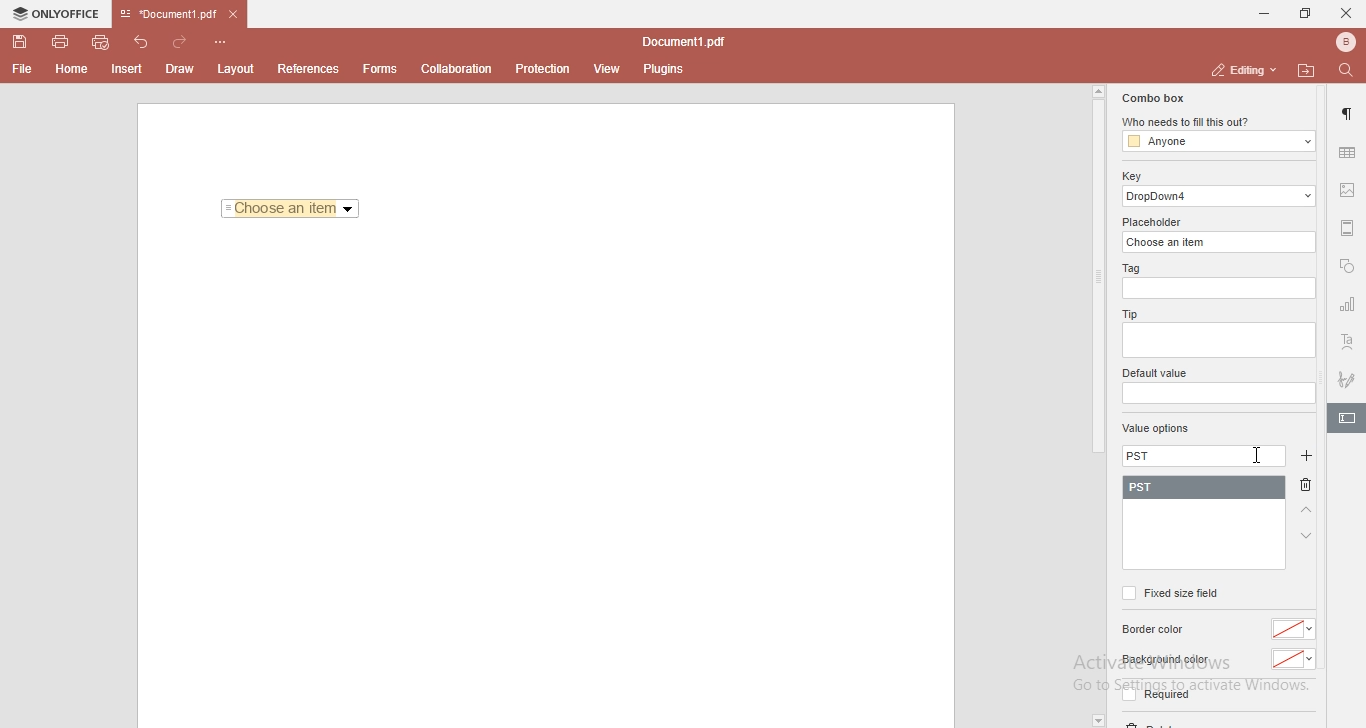 Image resolution: width=1366 pixels, height=728 pixels. Describe the element at coordinates (1241, 69) in the screenshot. I see `editing` at that location.